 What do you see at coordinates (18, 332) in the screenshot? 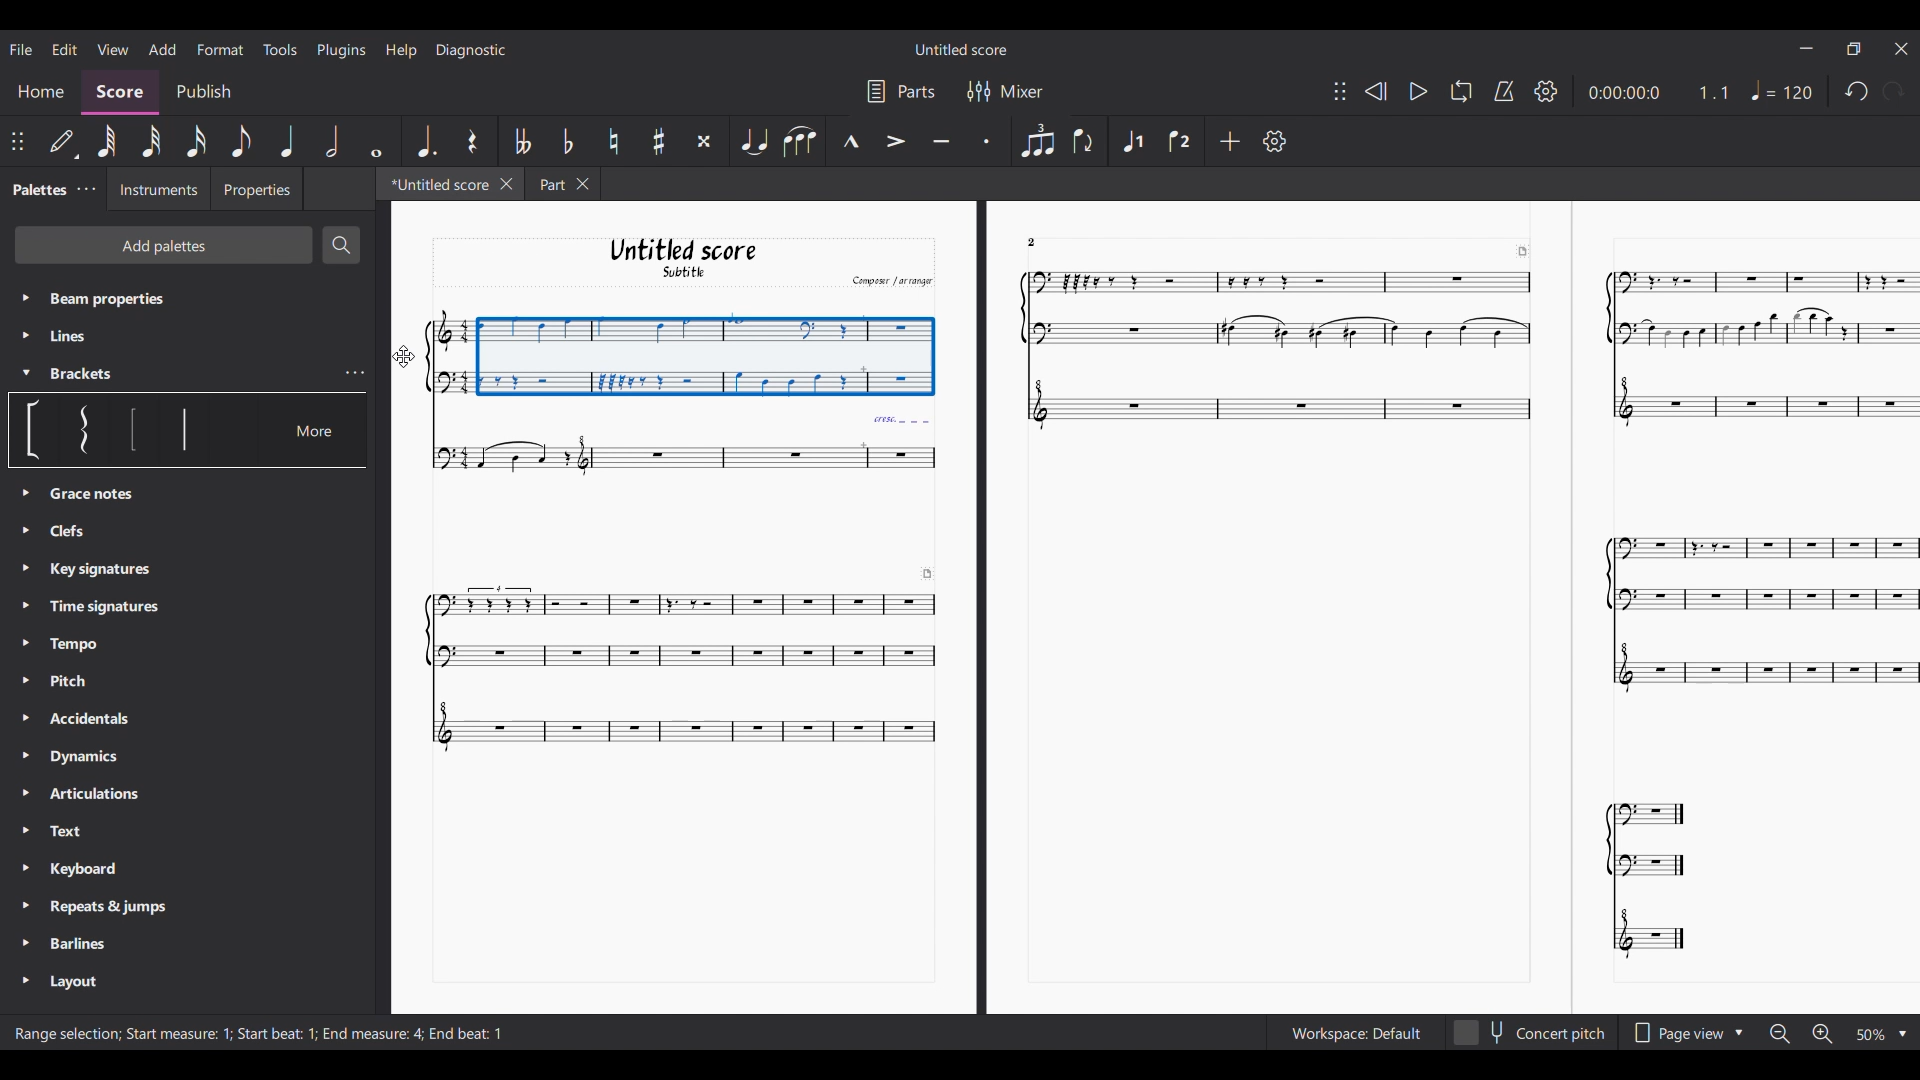
I see `` at bounding box center [18, 332].